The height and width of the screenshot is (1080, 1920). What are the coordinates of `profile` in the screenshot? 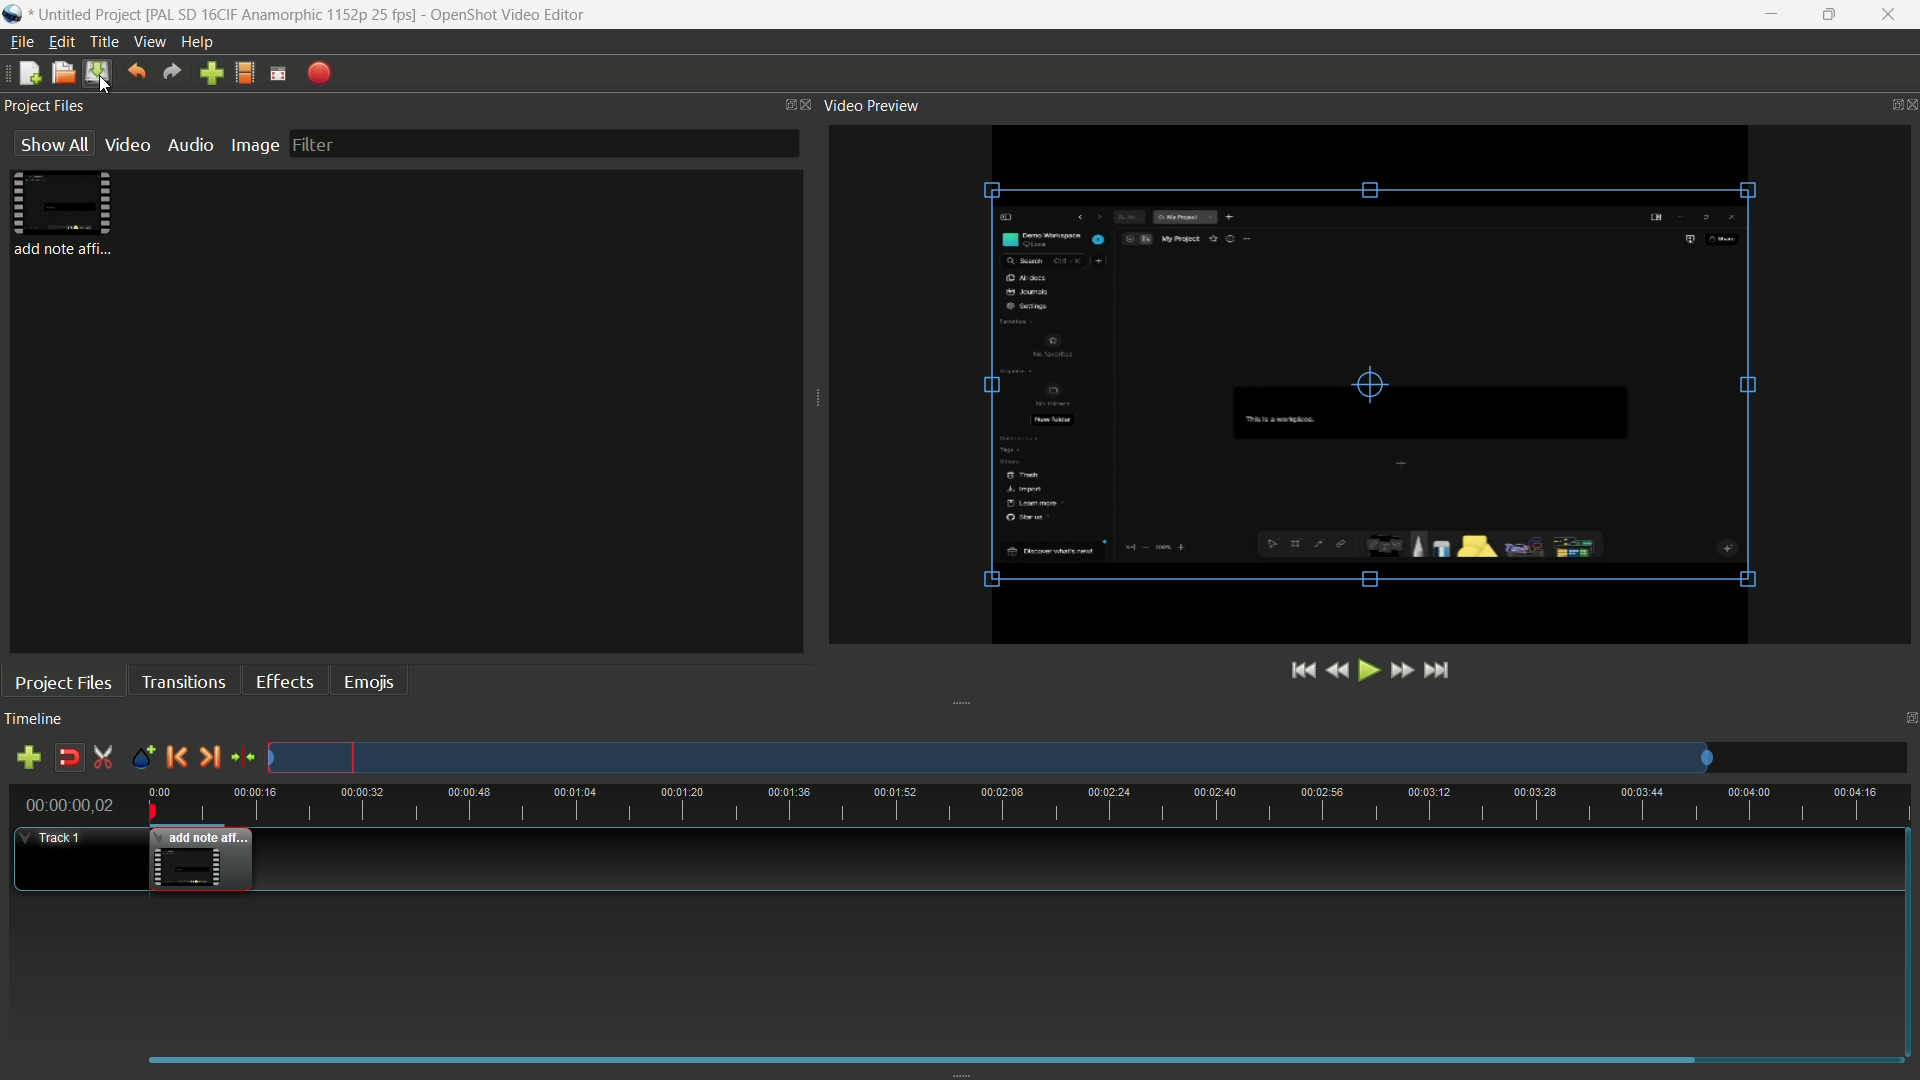 It's located at (243, 73).